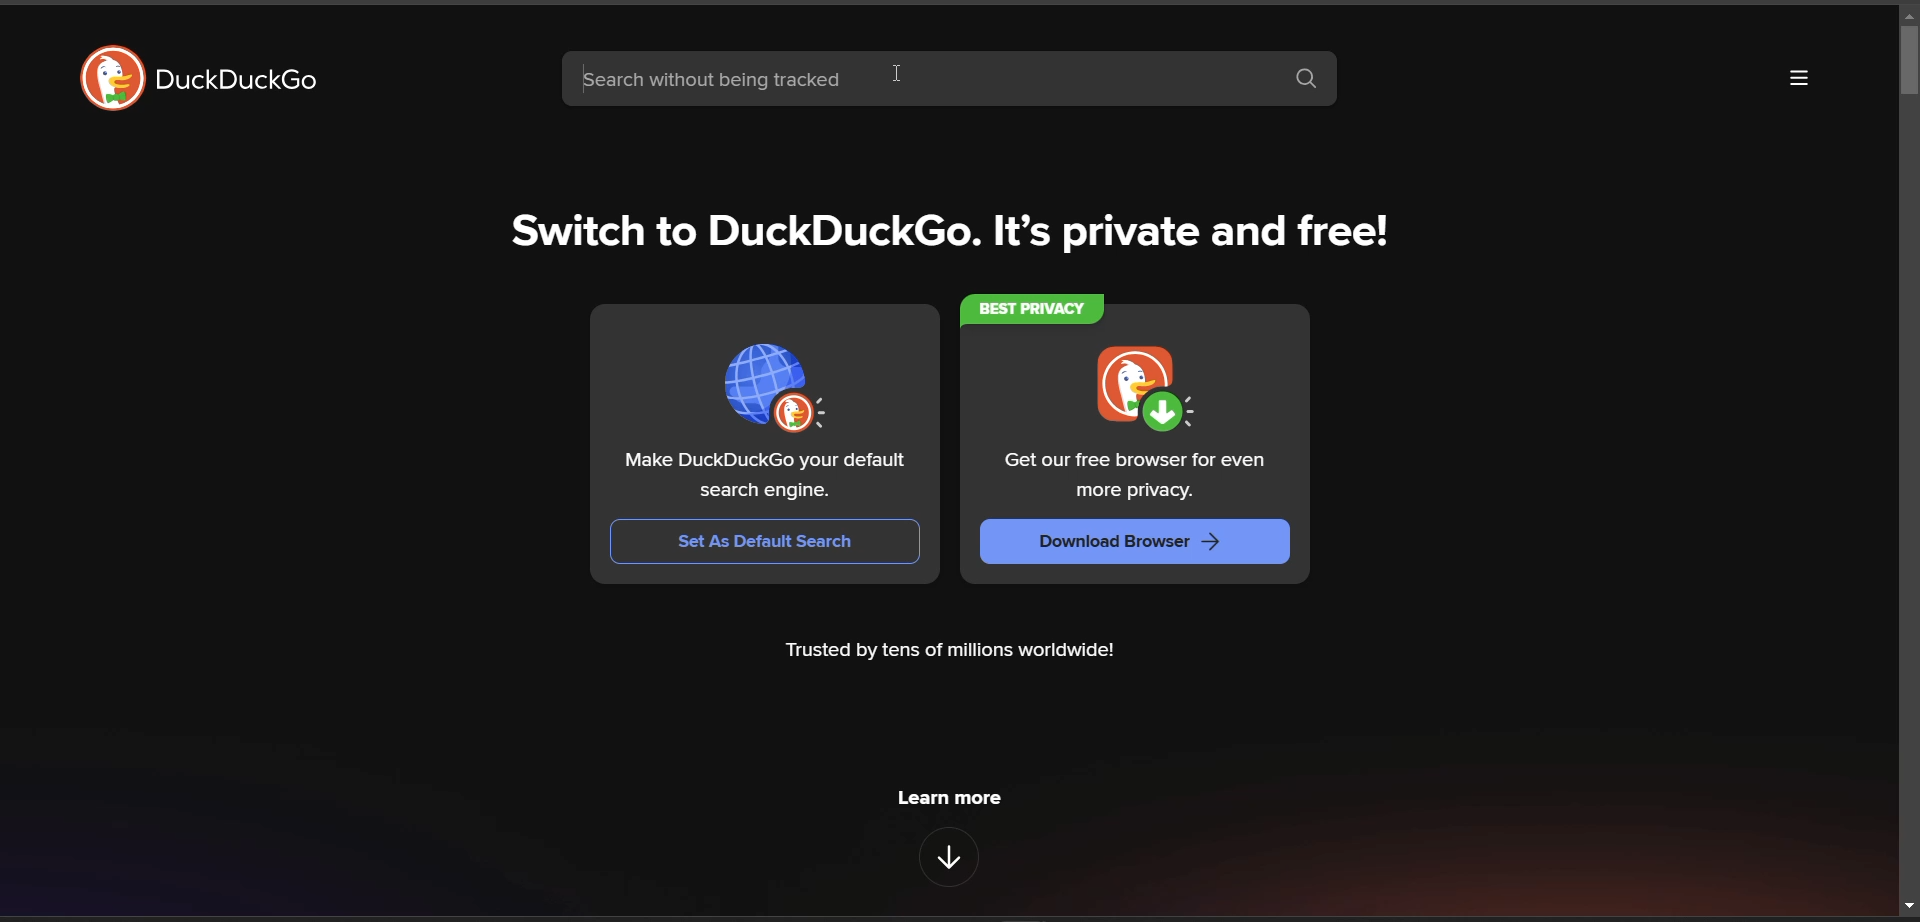  Describe the element at coordinates (239, 80) in the screenshot. I see `DuckDuckGo` at that location.